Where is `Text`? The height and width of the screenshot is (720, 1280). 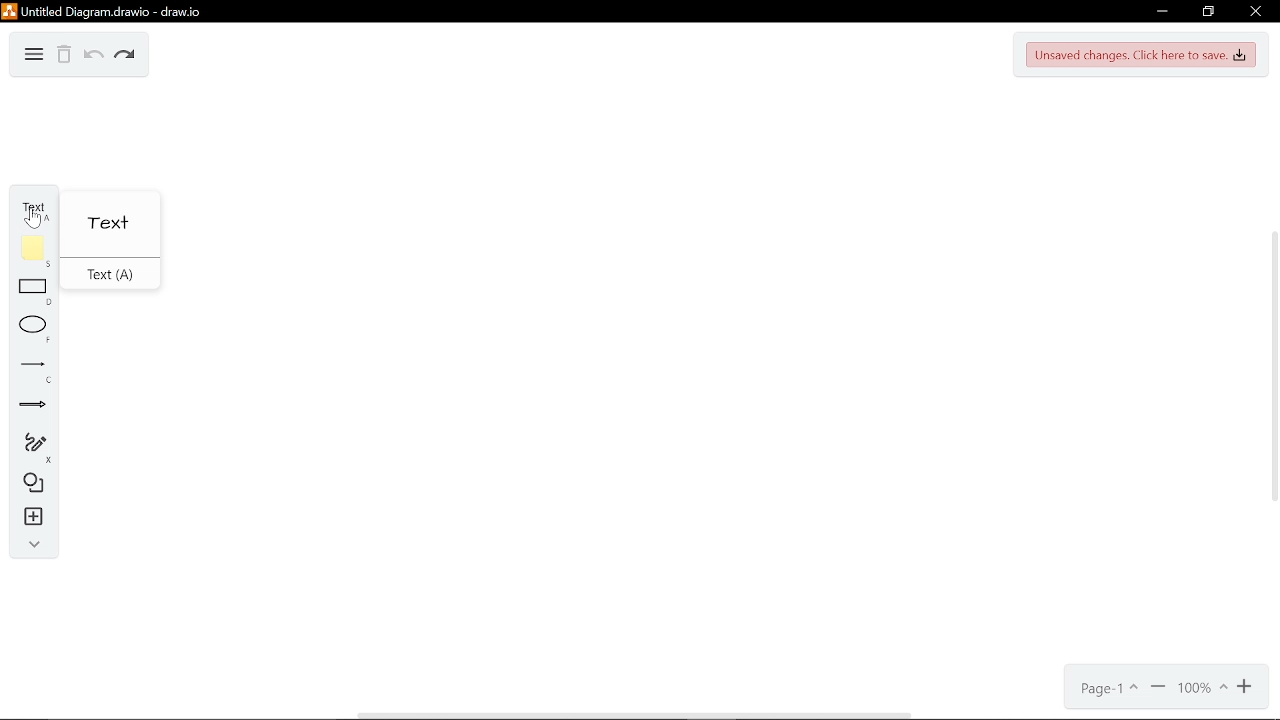 Text is located at coordinates (110, 226).